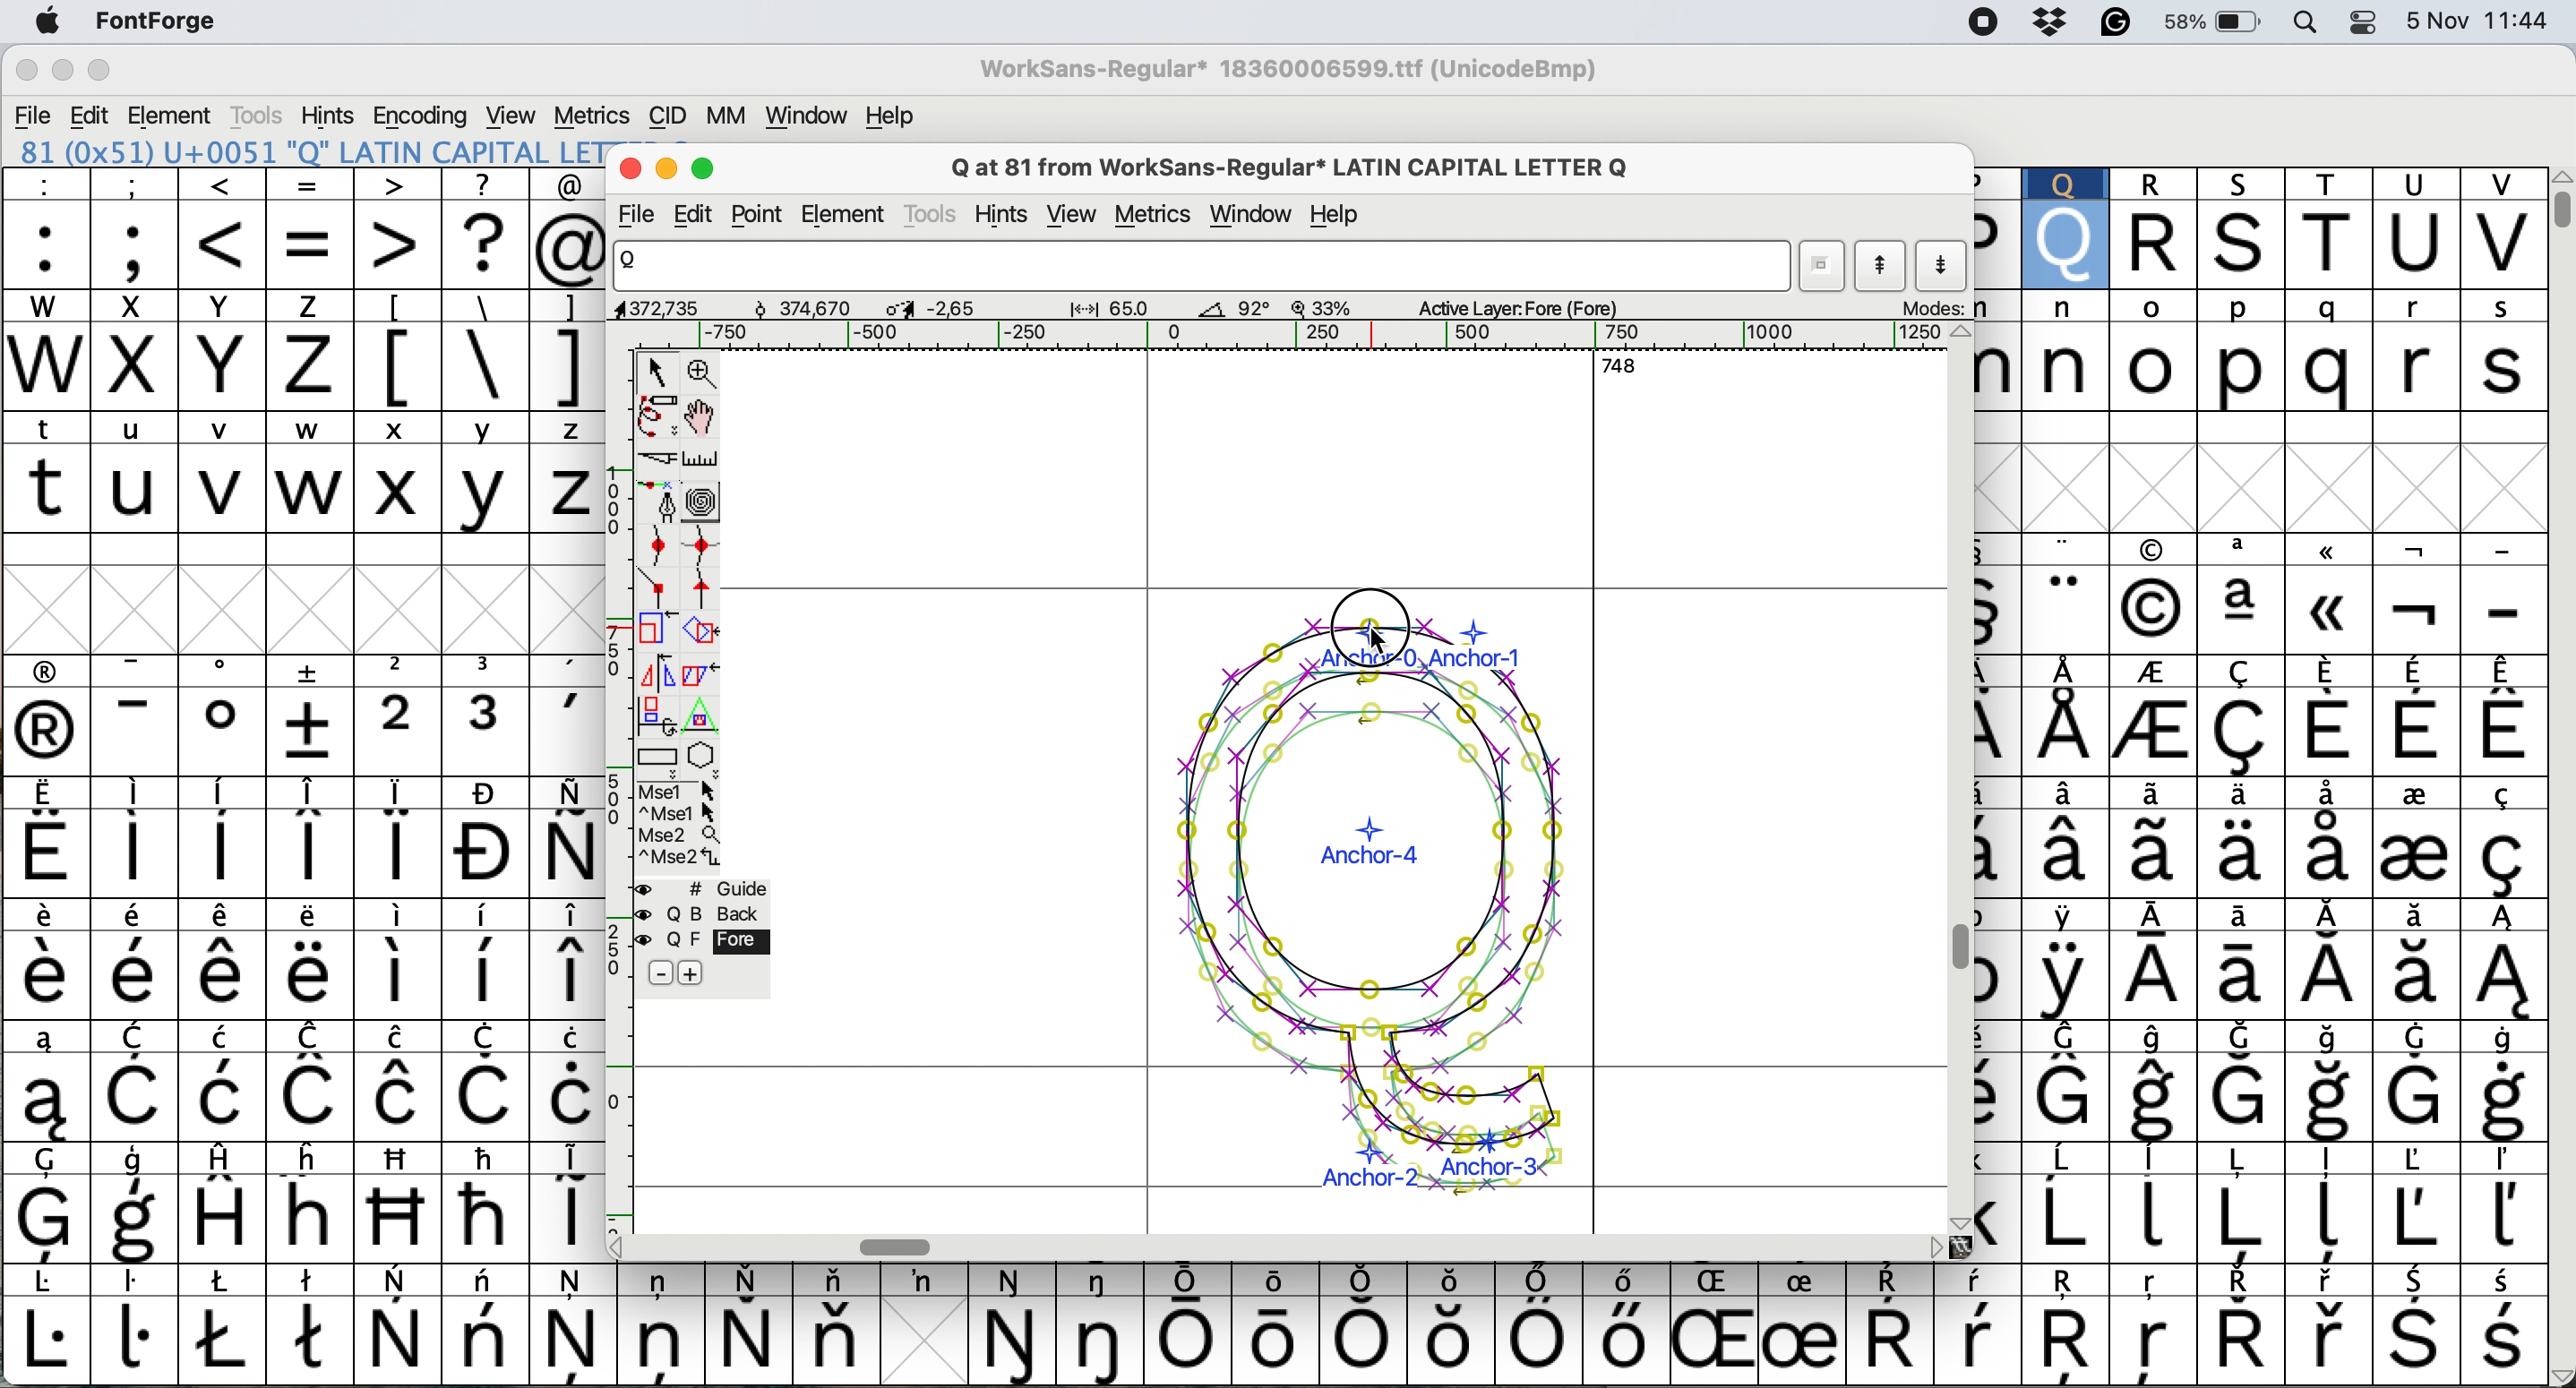 This screenshot has width=2576, height=1388. I want to click on mm, so click(722, 117).